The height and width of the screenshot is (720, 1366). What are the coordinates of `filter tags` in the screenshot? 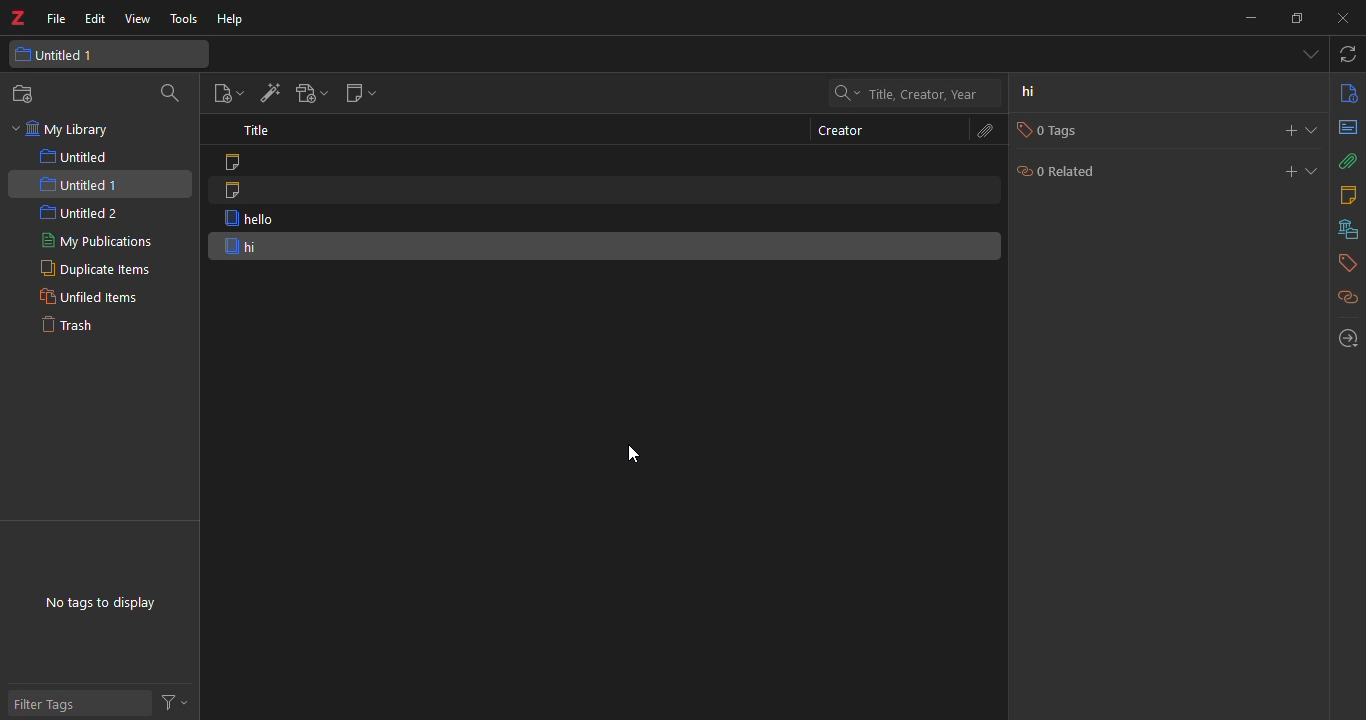 It's located at (52, 706).